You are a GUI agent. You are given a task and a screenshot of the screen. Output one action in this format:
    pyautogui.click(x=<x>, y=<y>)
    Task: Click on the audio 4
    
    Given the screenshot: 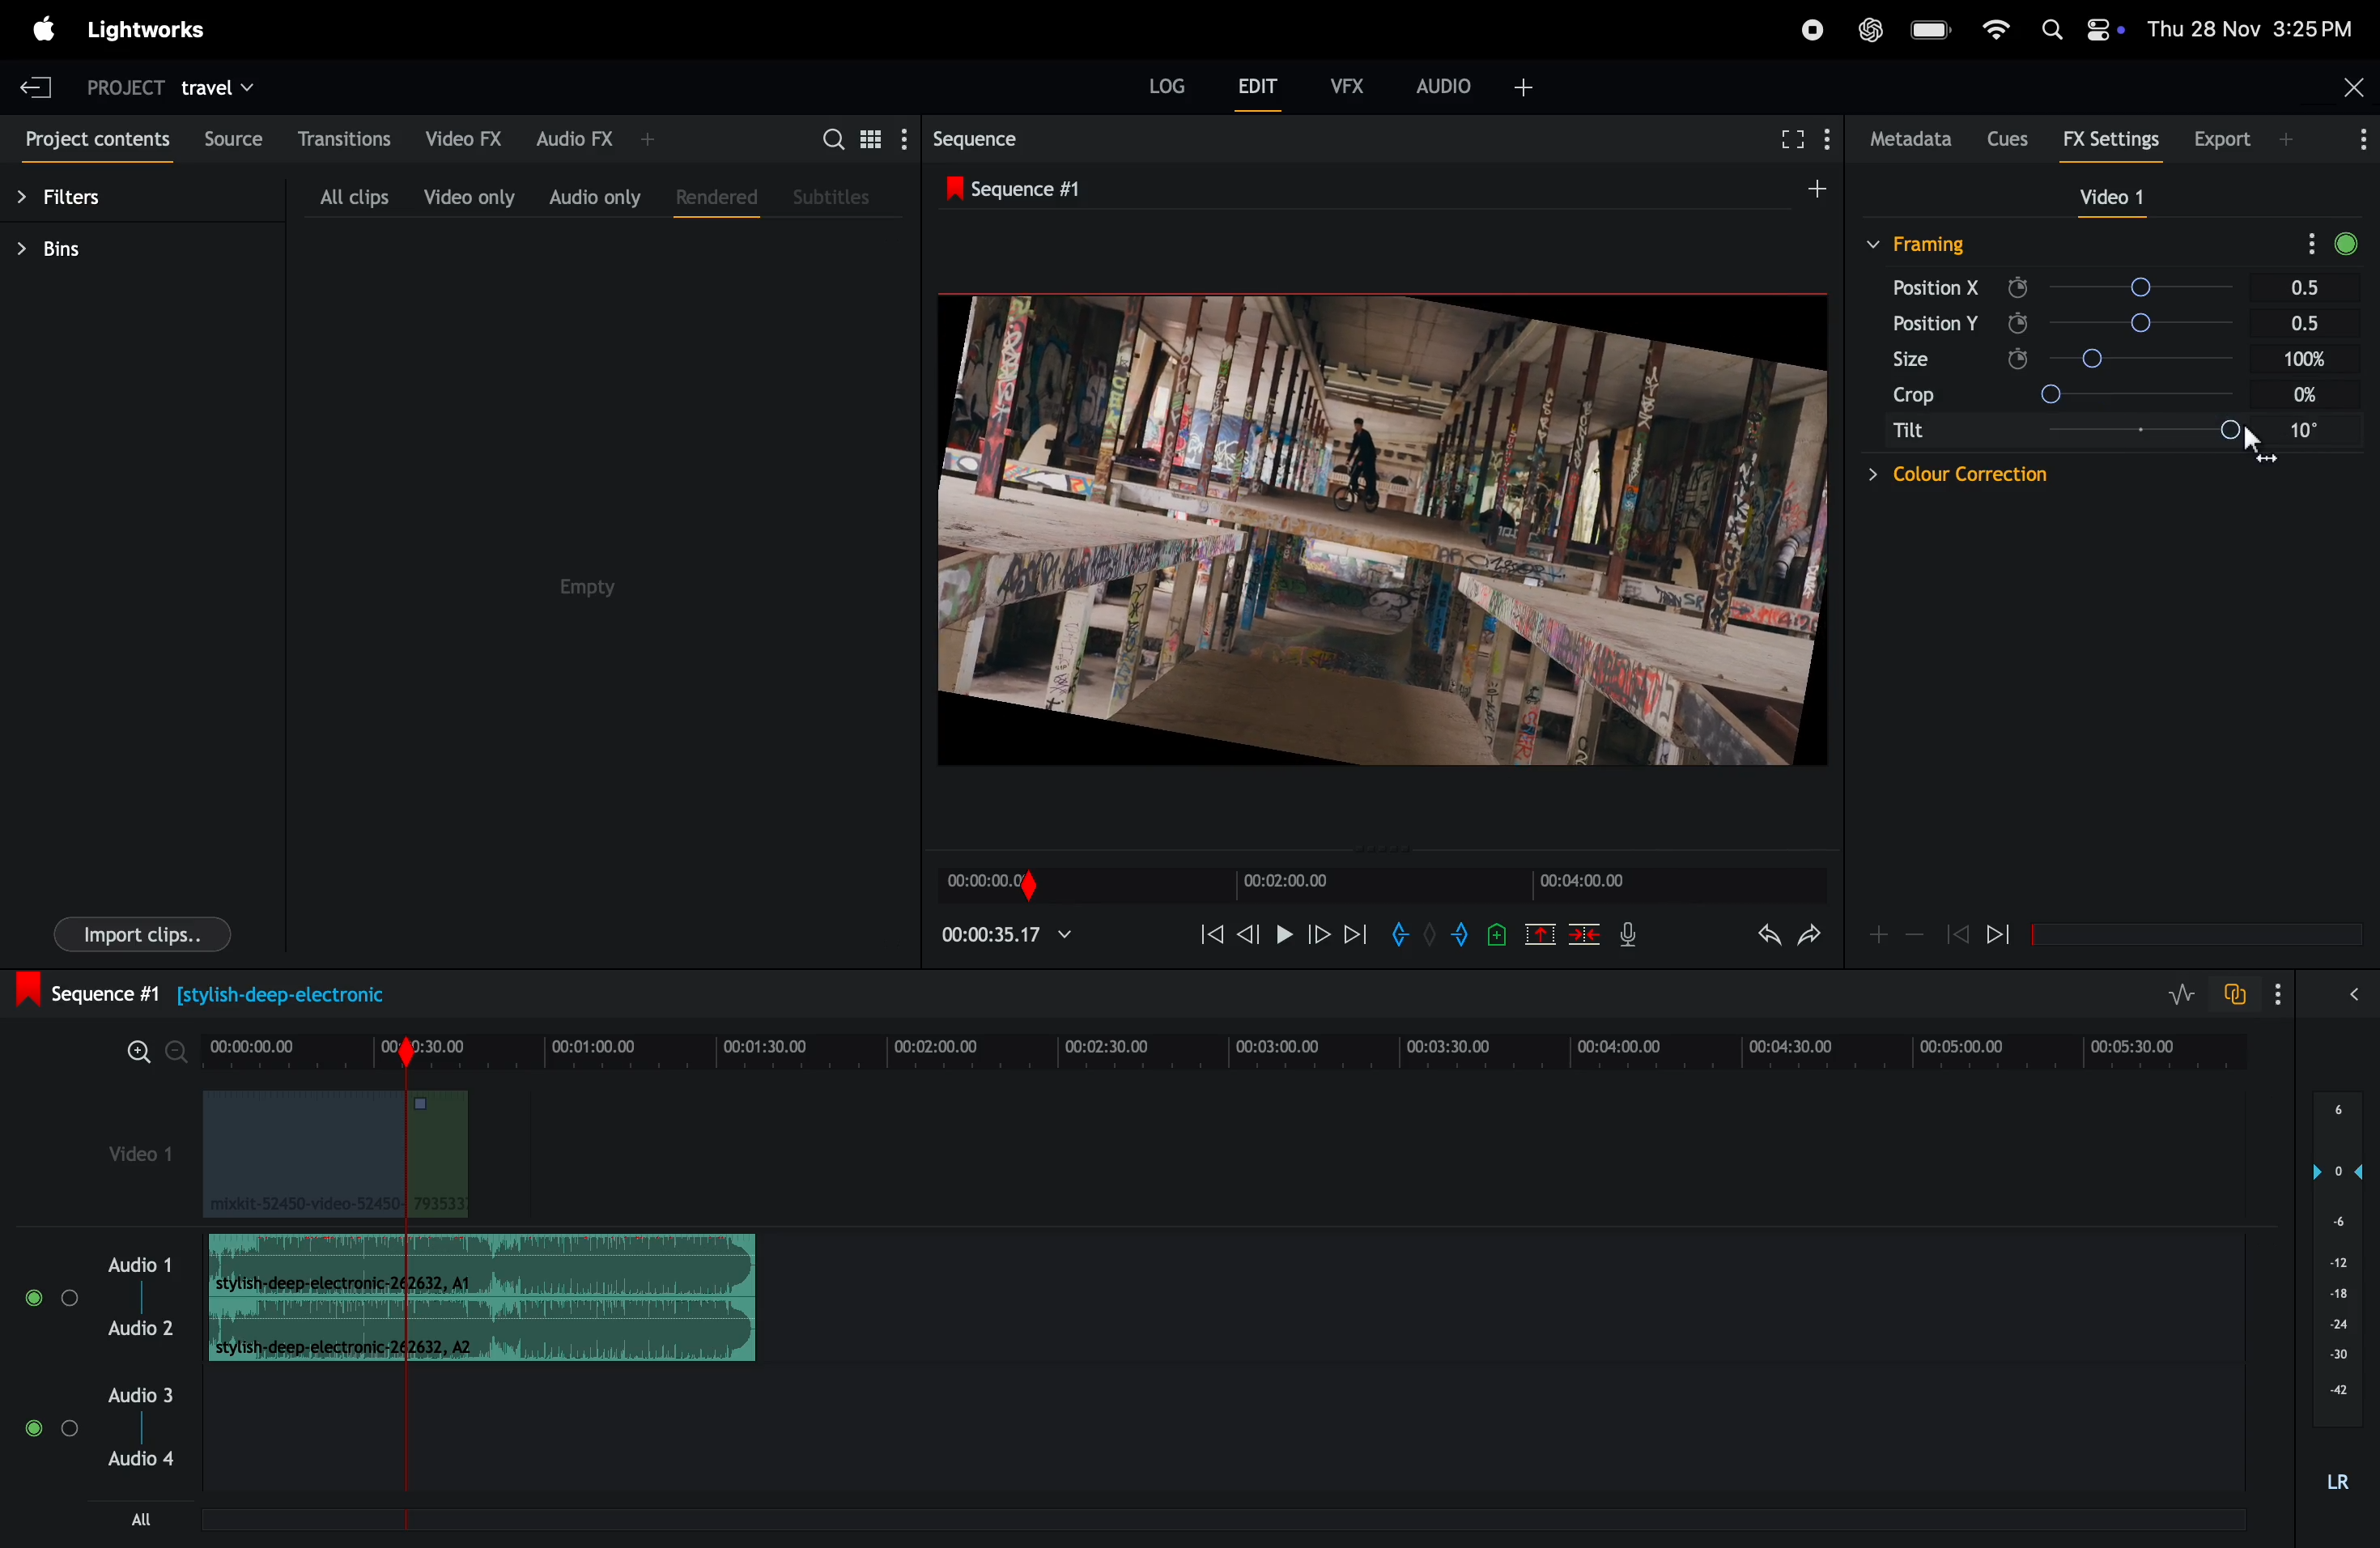 What is the action you would take?
    pyautogui.click(x=141, y=1468)
    